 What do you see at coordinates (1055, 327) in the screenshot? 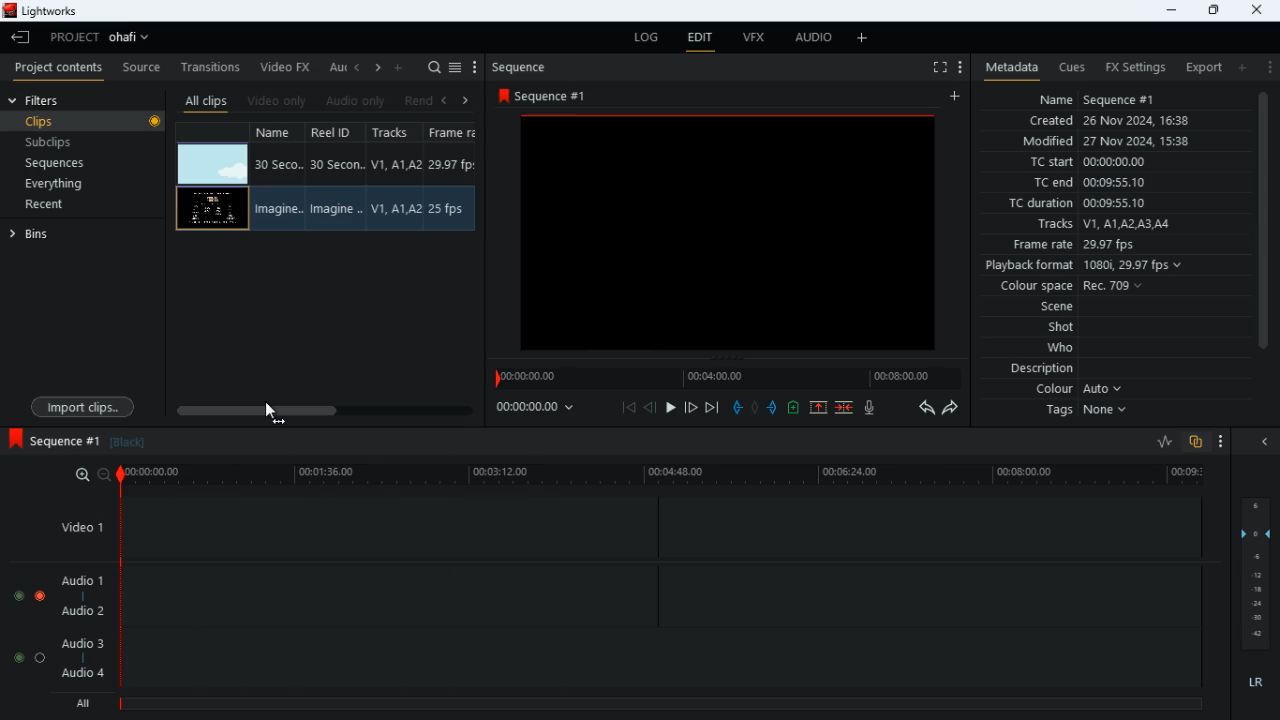
I see `shot` at bounding box center [1055, 327].